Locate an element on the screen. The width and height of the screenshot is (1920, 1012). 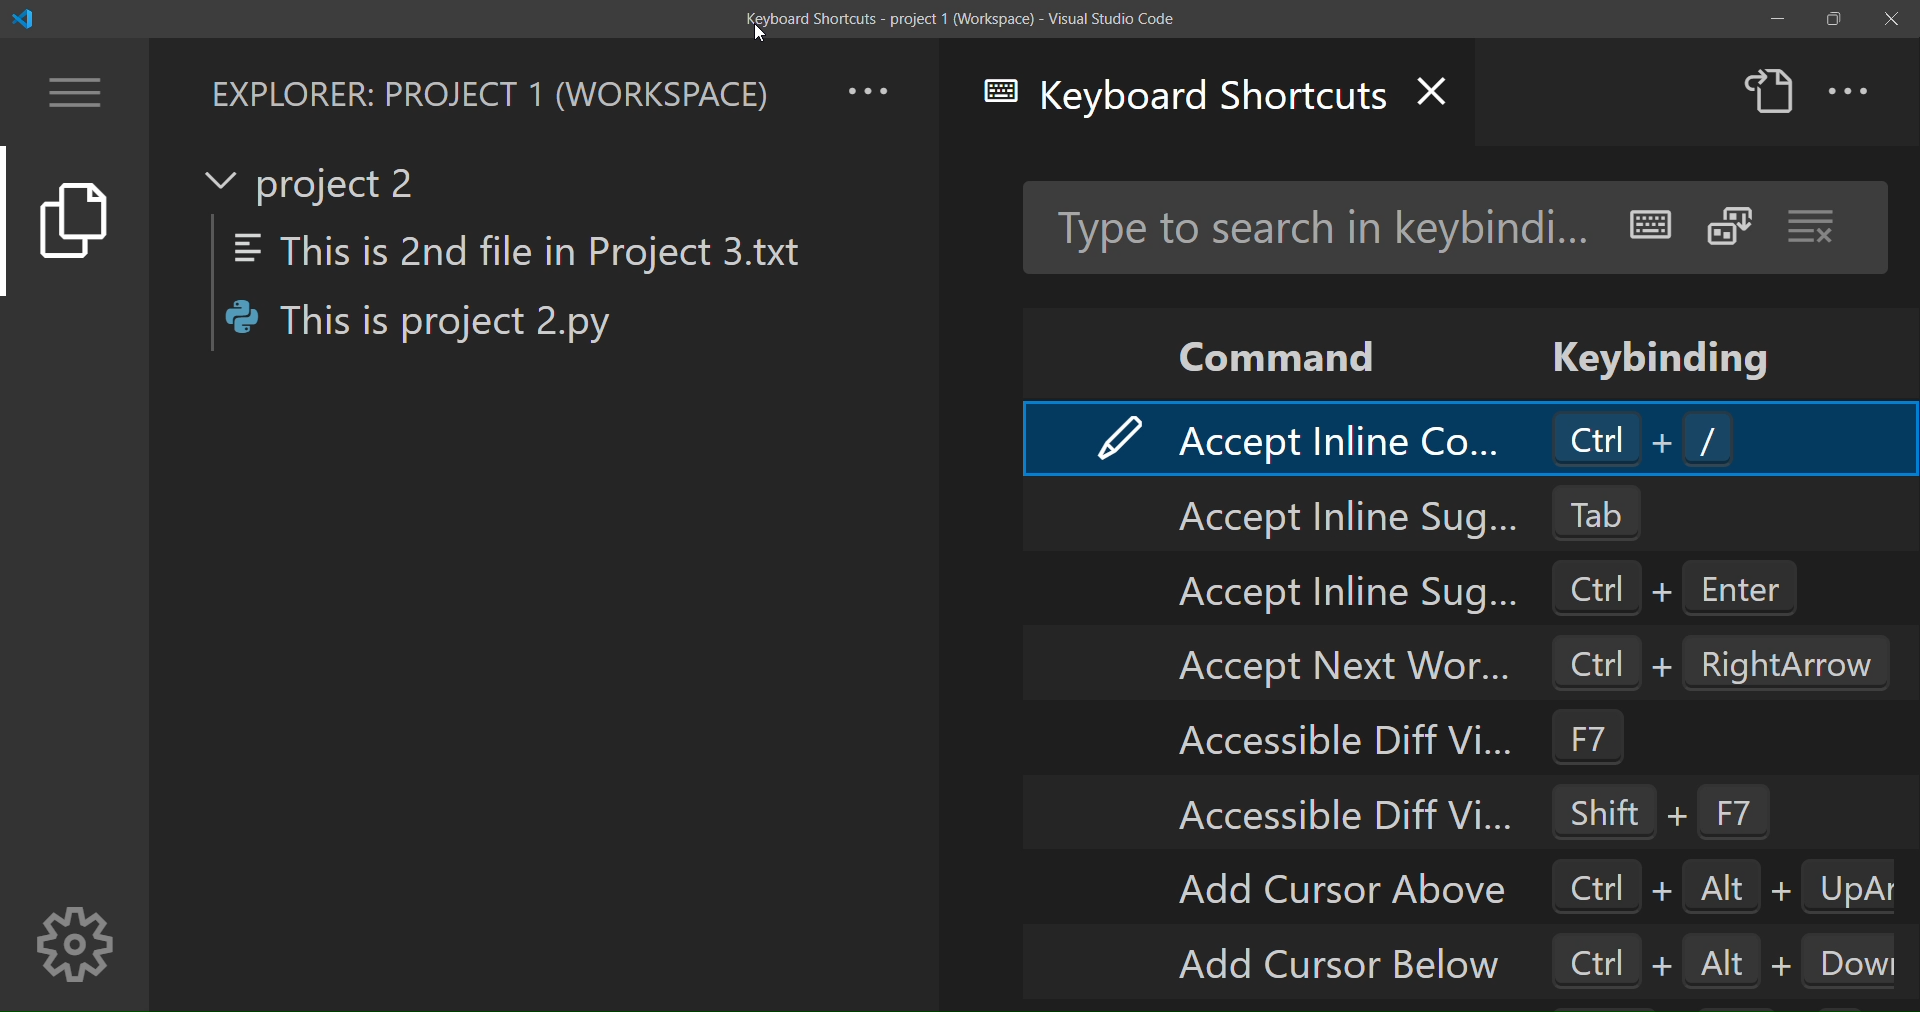
more actions is located at coordinates (1854, 92).